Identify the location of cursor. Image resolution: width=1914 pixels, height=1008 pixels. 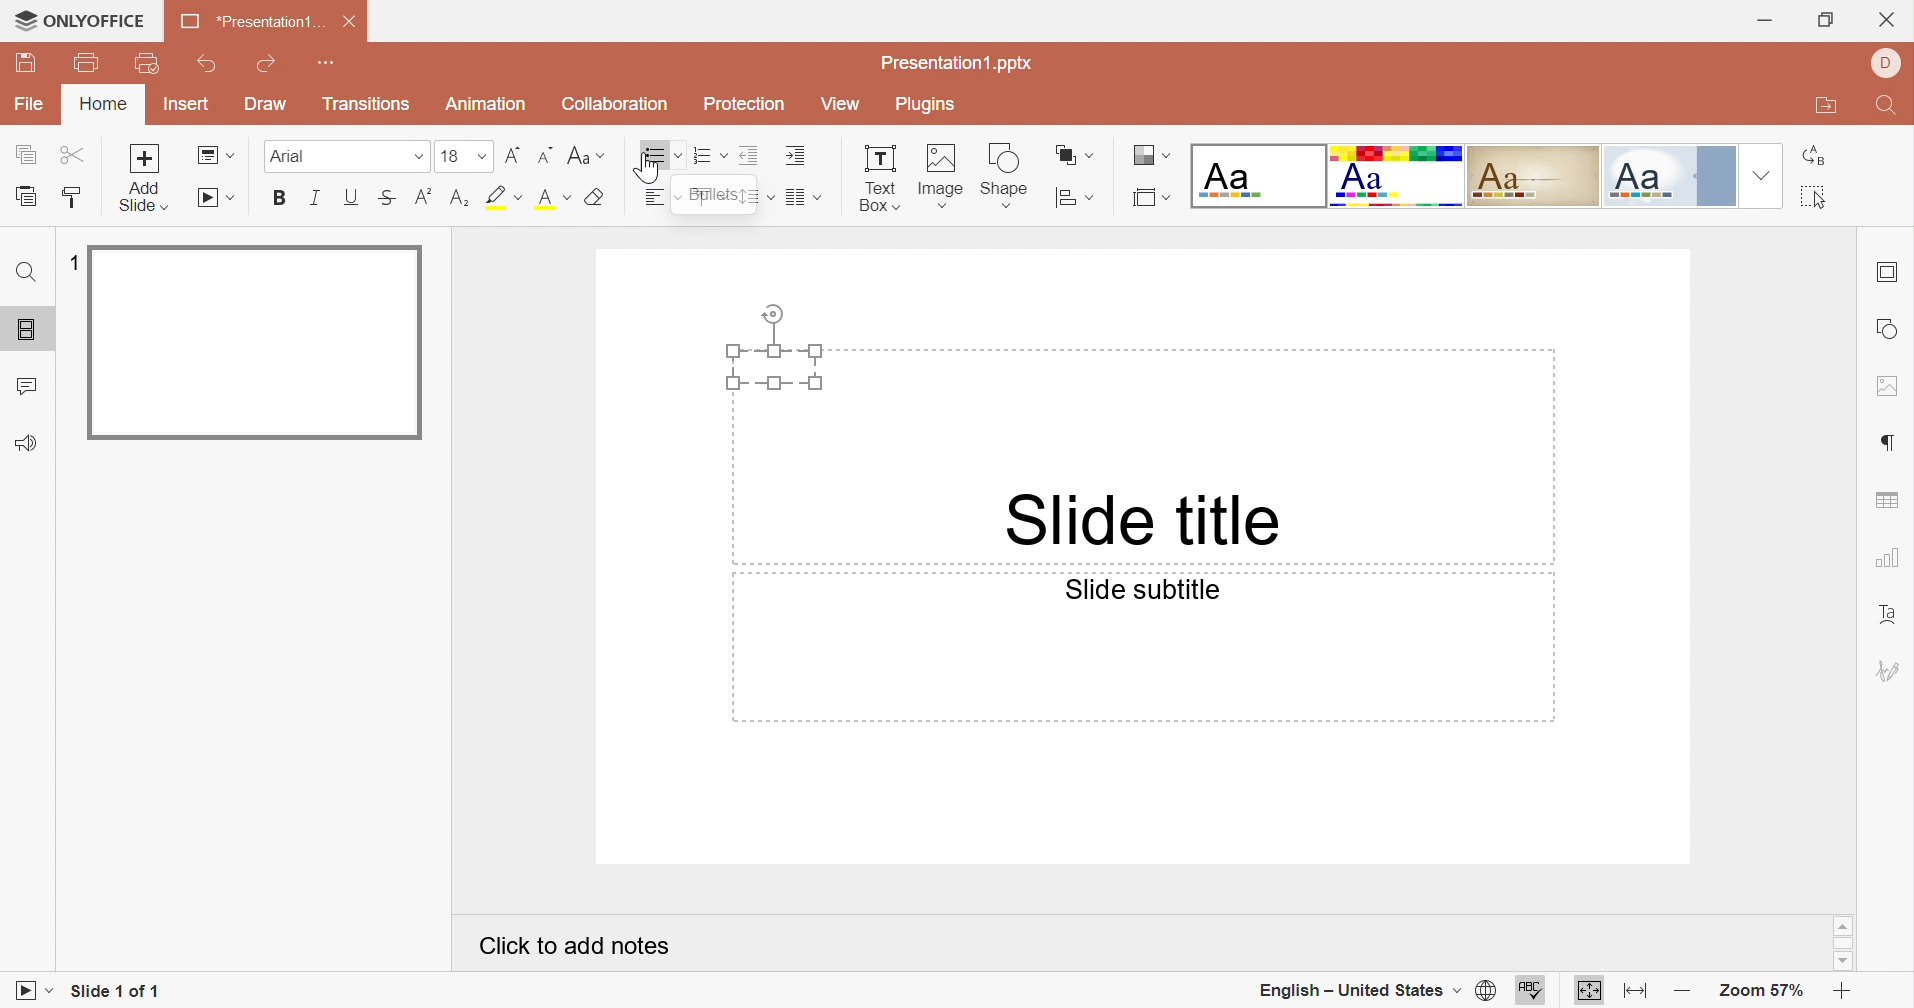
(21, 19).